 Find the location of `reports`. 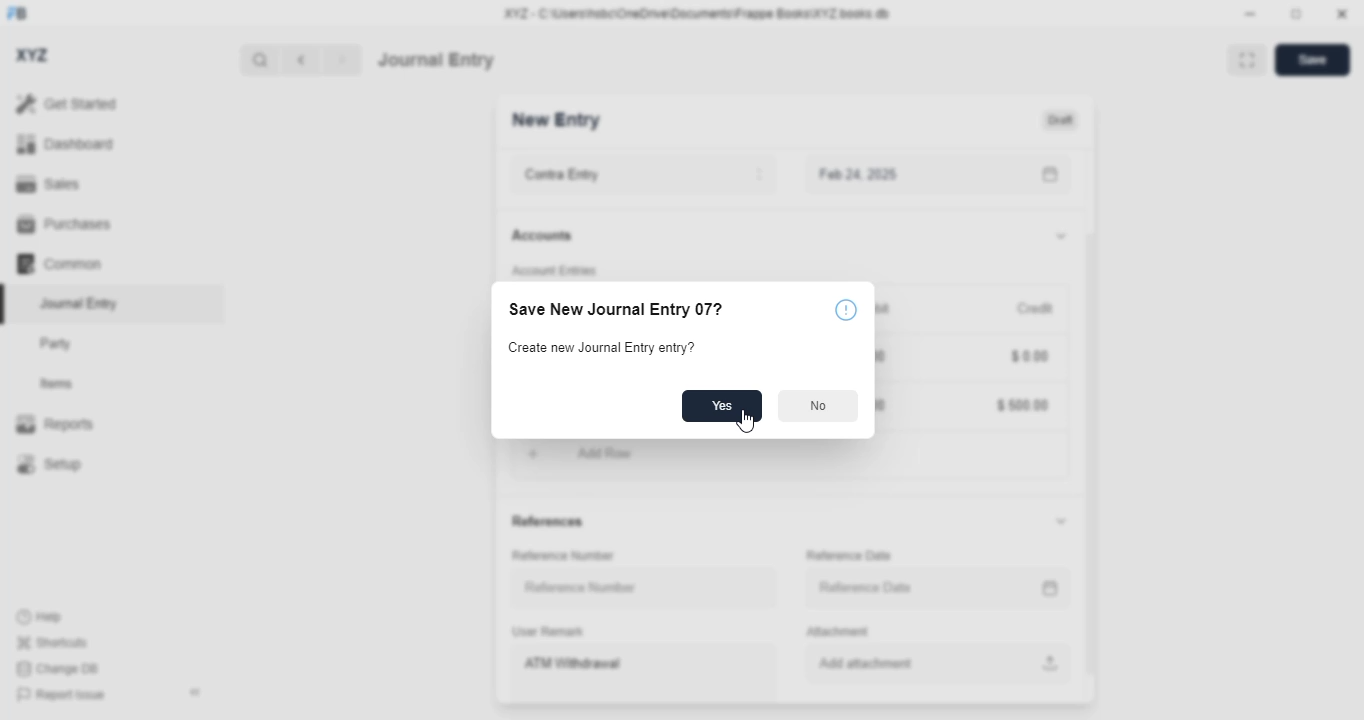

reports is located at coordinates (55, 423).